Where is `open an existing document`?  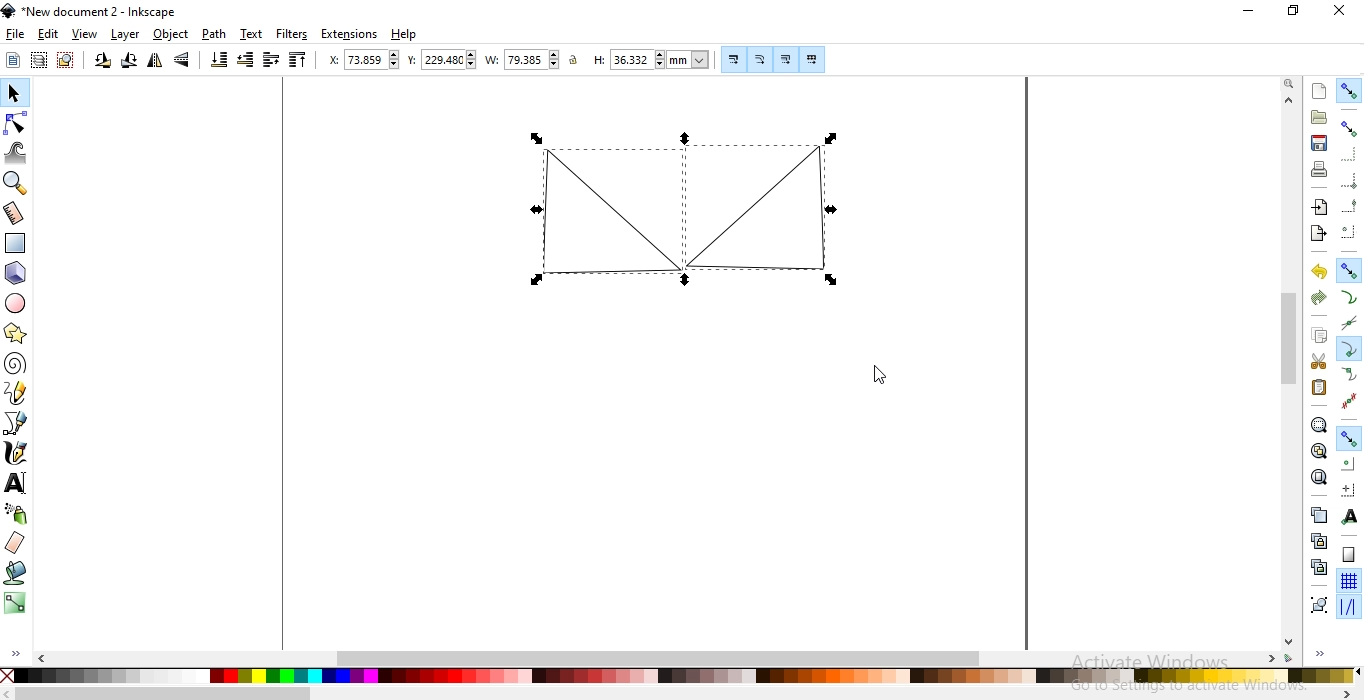 open an existing document is located at coordinates (1319, 117).